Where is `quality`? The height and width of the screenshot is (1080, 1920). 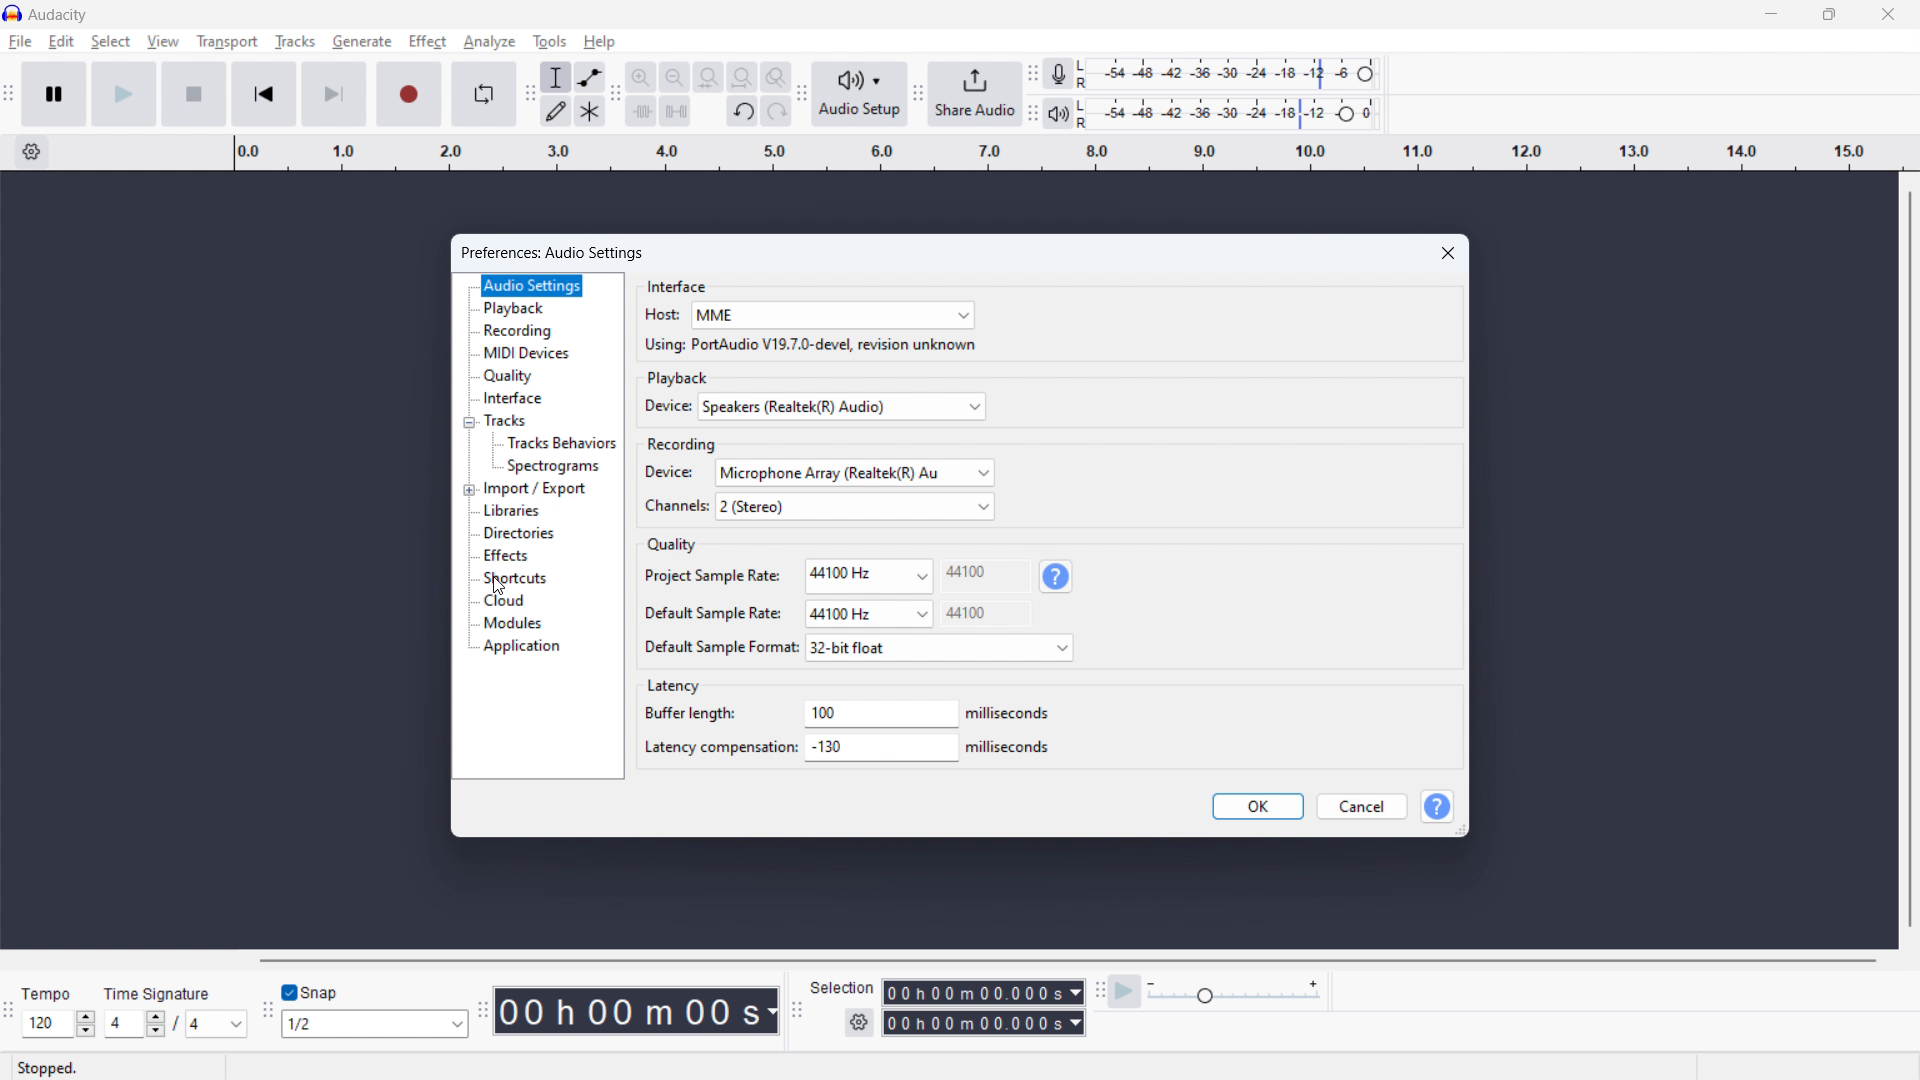 quality is located at coordinates (509, 375).